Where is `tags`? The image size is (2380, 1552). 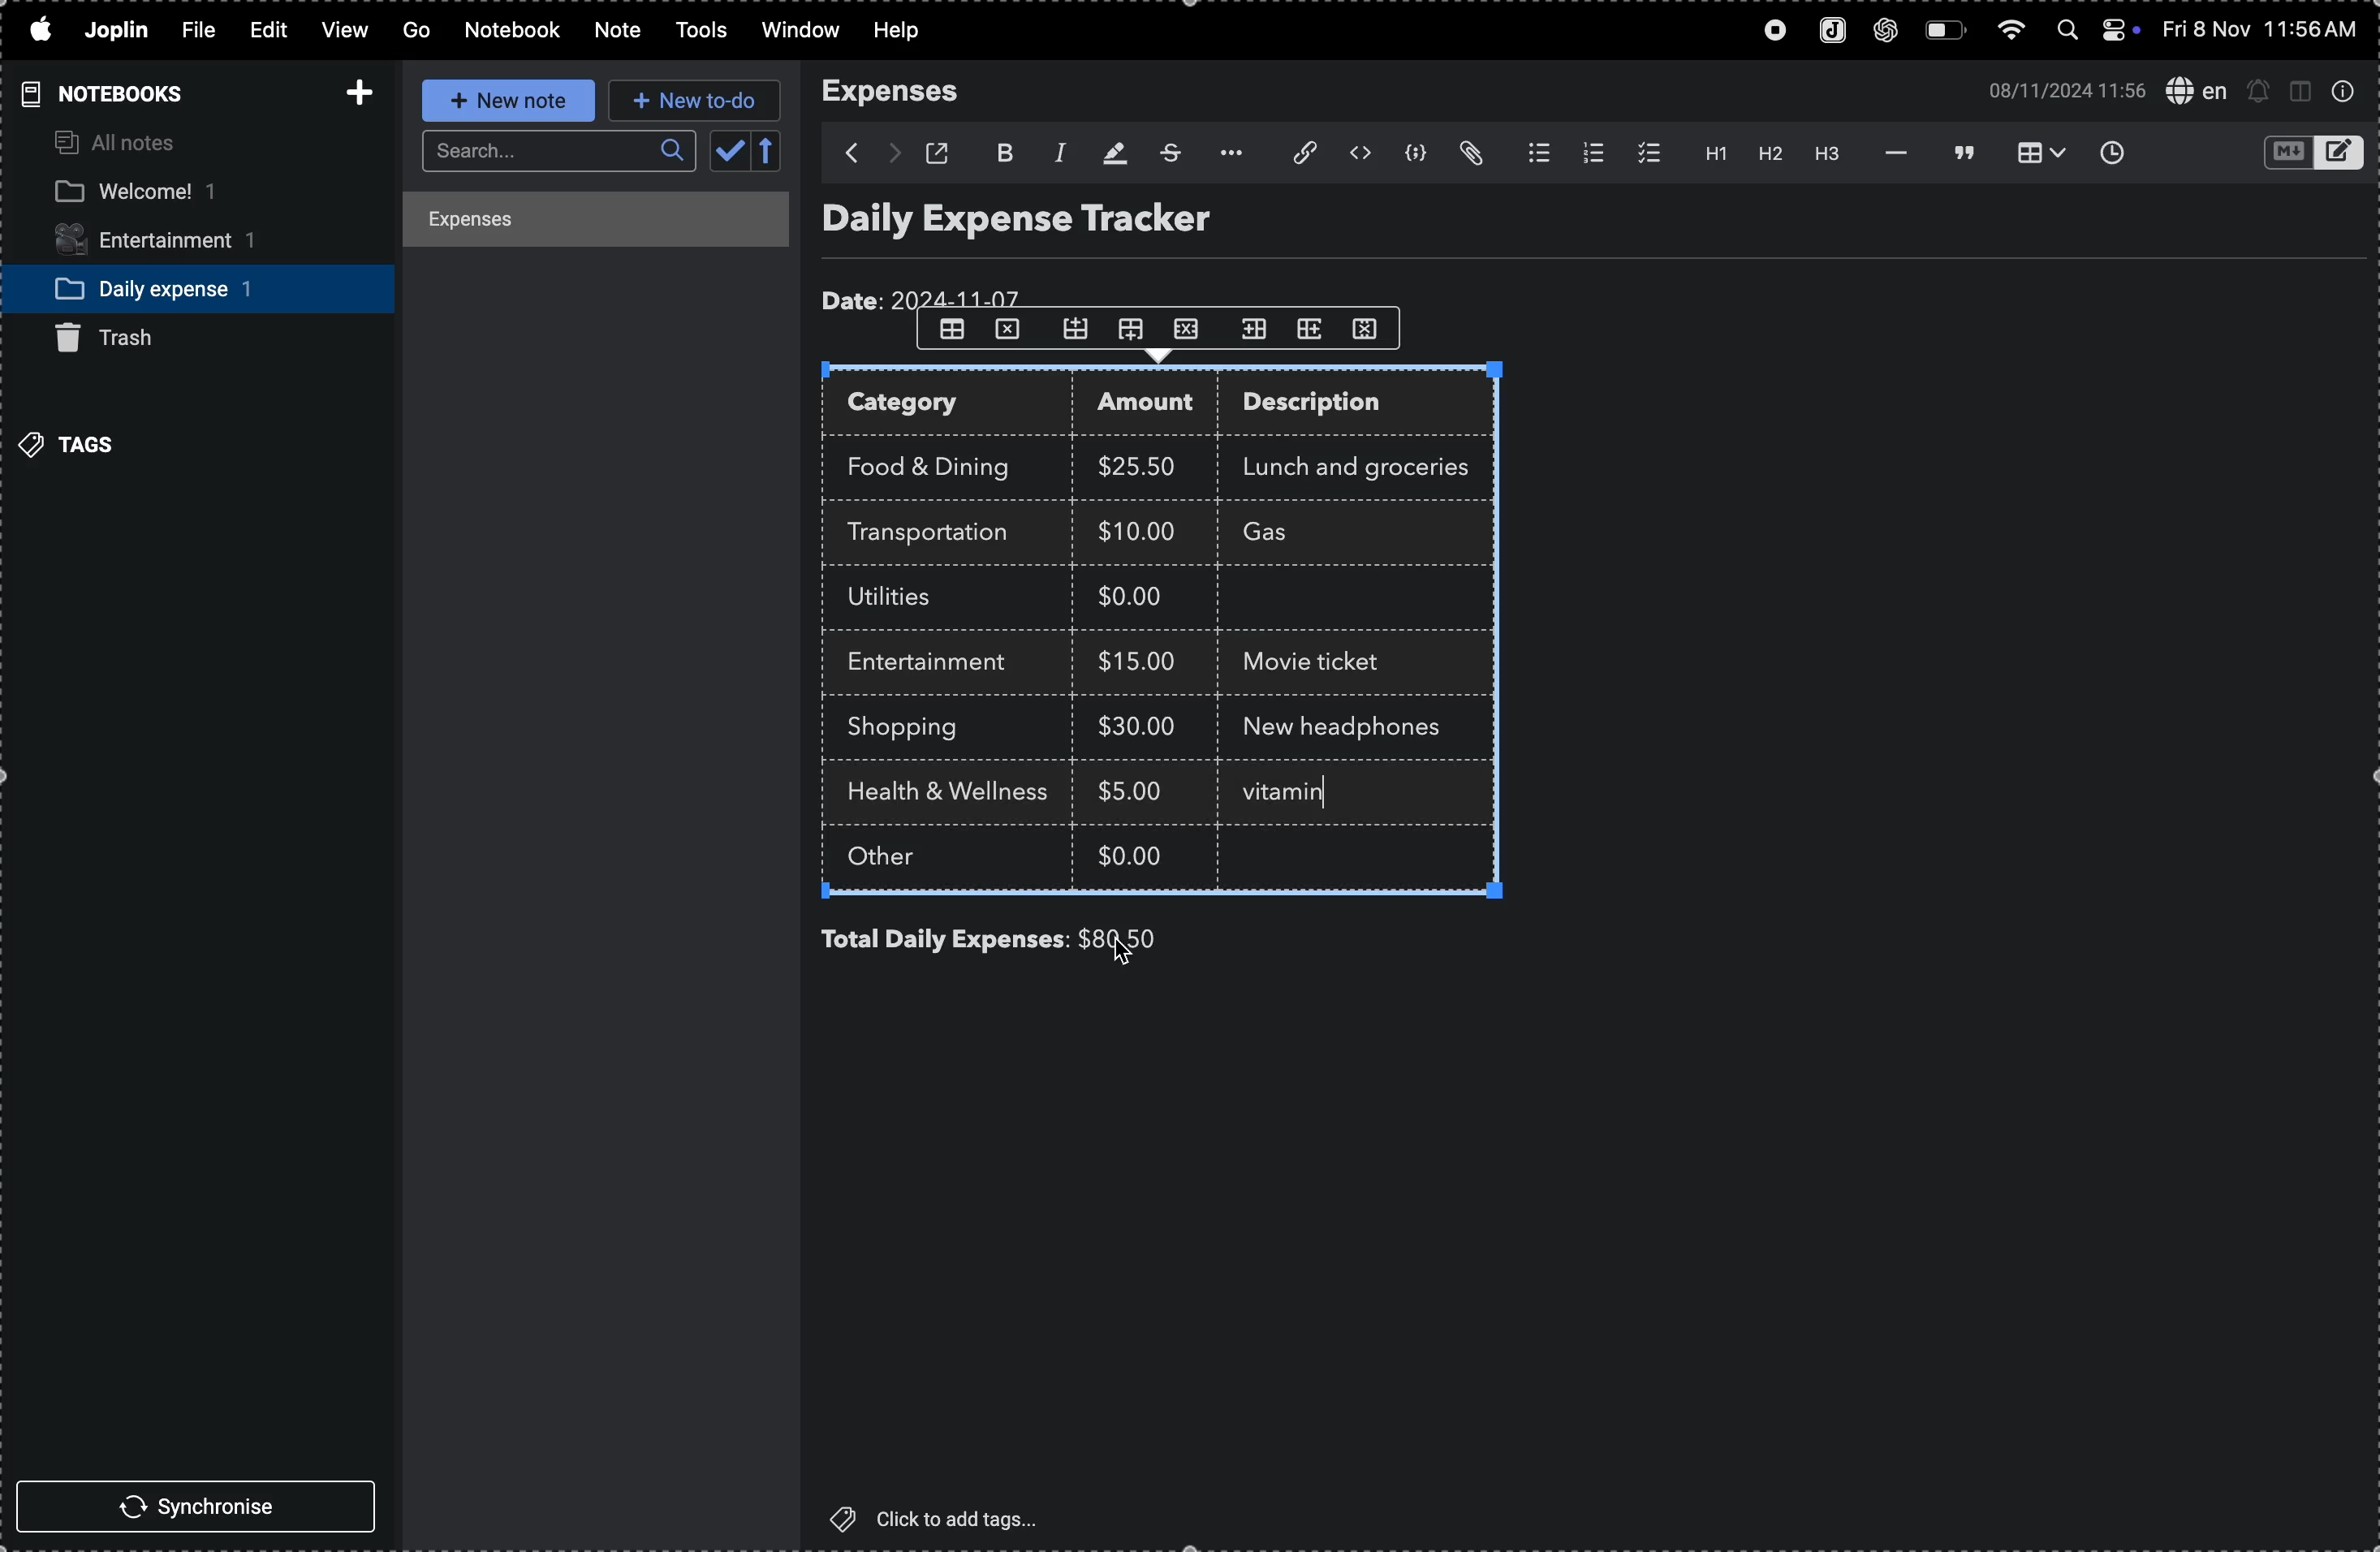 tags is located at coordinates (75, 442).